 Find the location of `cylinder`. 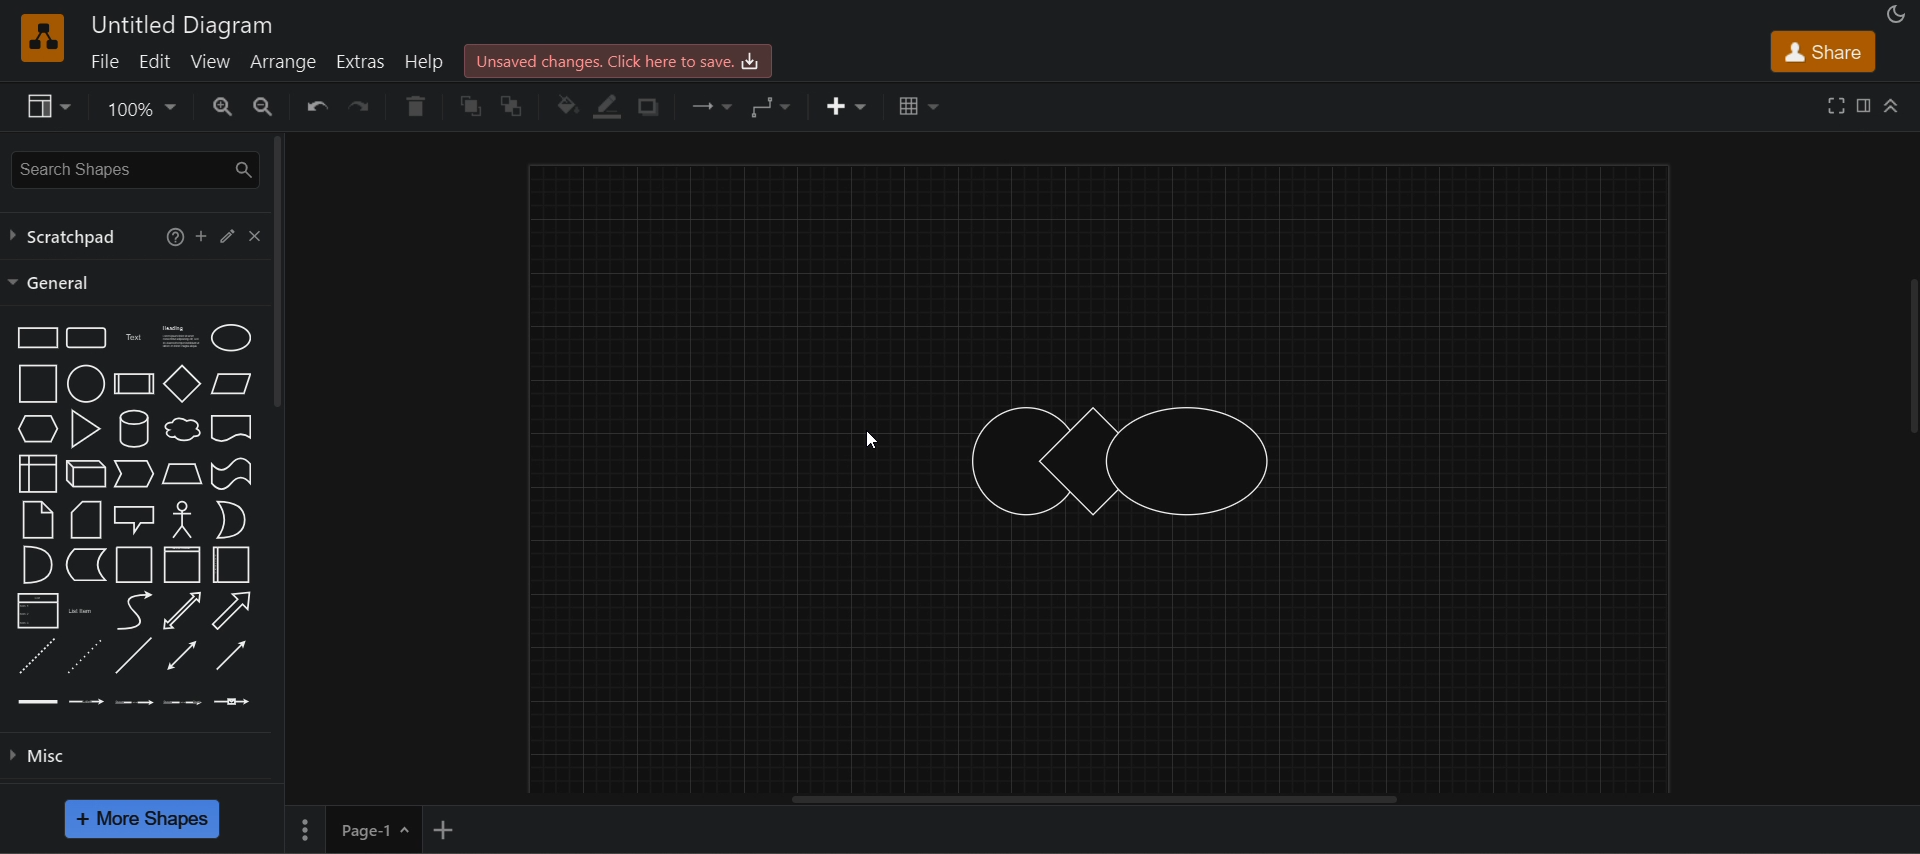

cylinder is located at coordinates (132, 428).